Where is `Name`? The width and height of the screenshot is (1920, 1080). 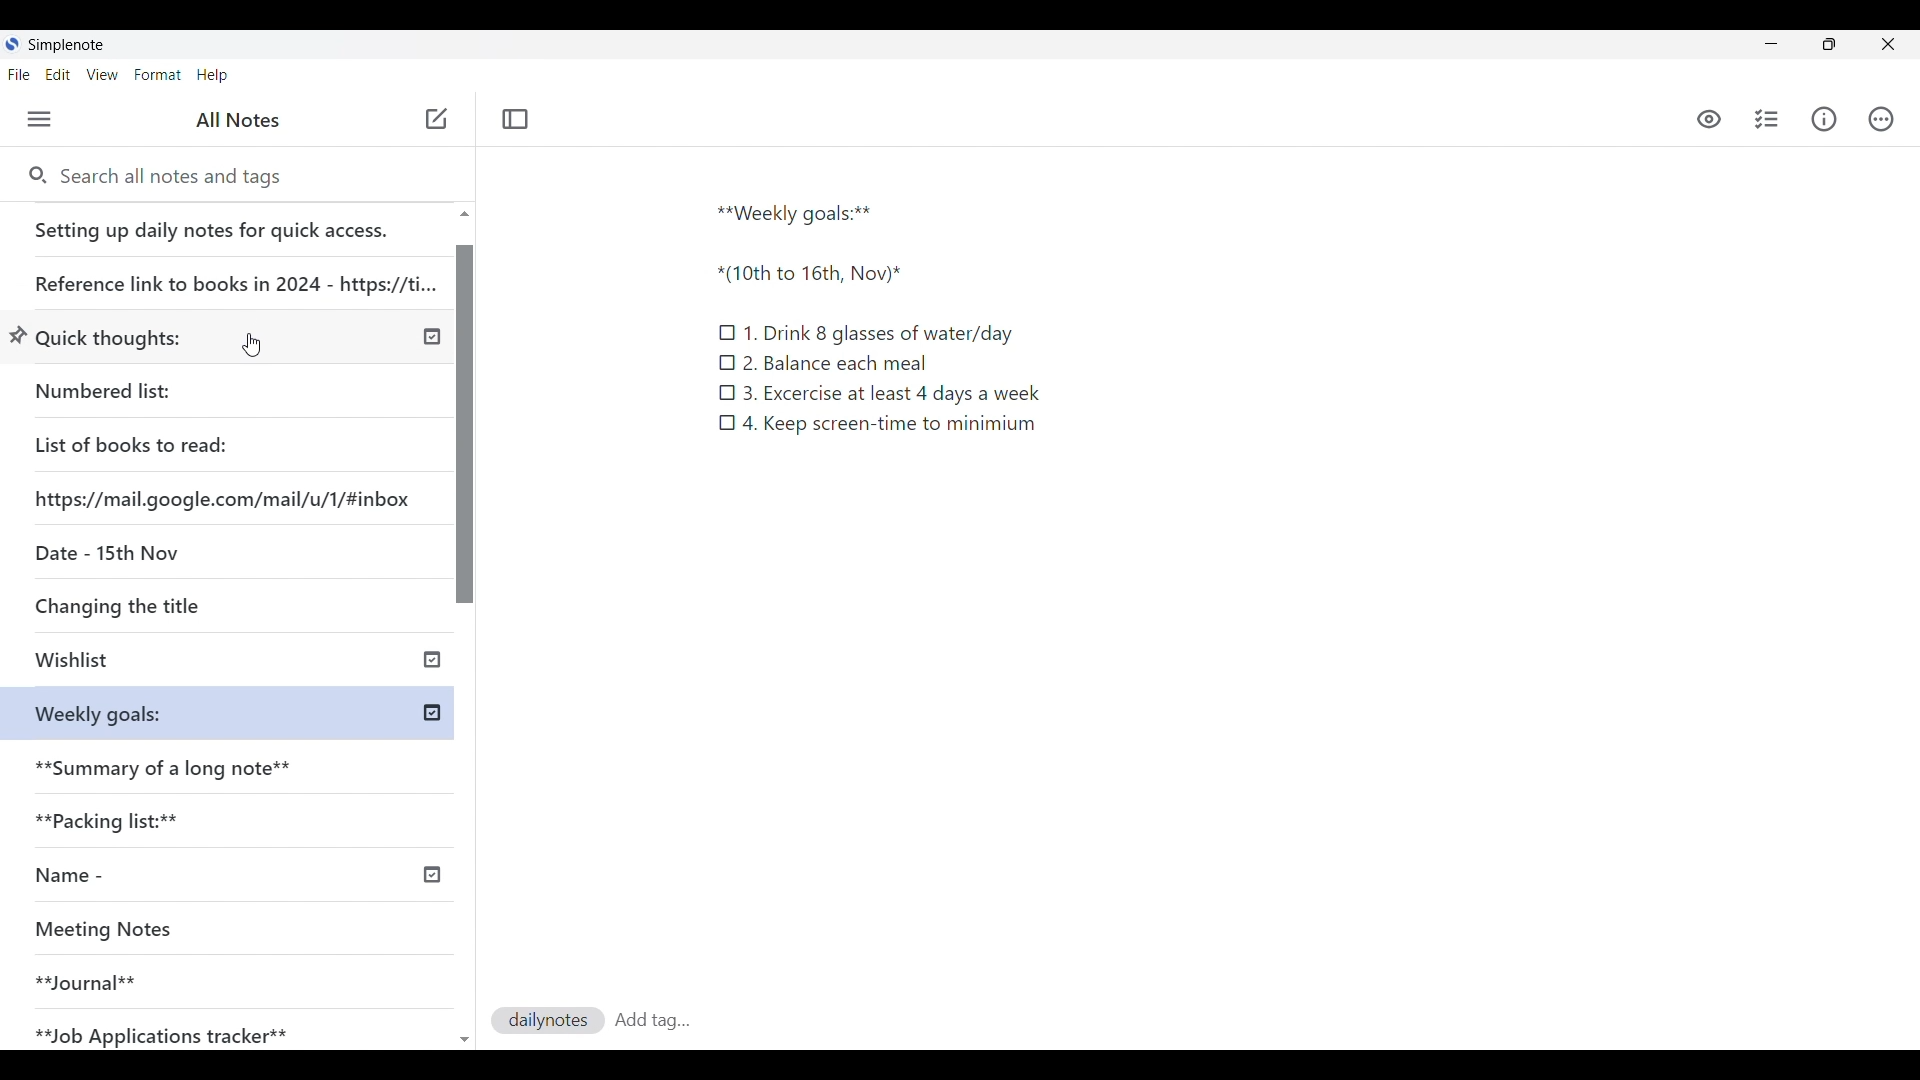 Name is located at coordinates (143, 876).